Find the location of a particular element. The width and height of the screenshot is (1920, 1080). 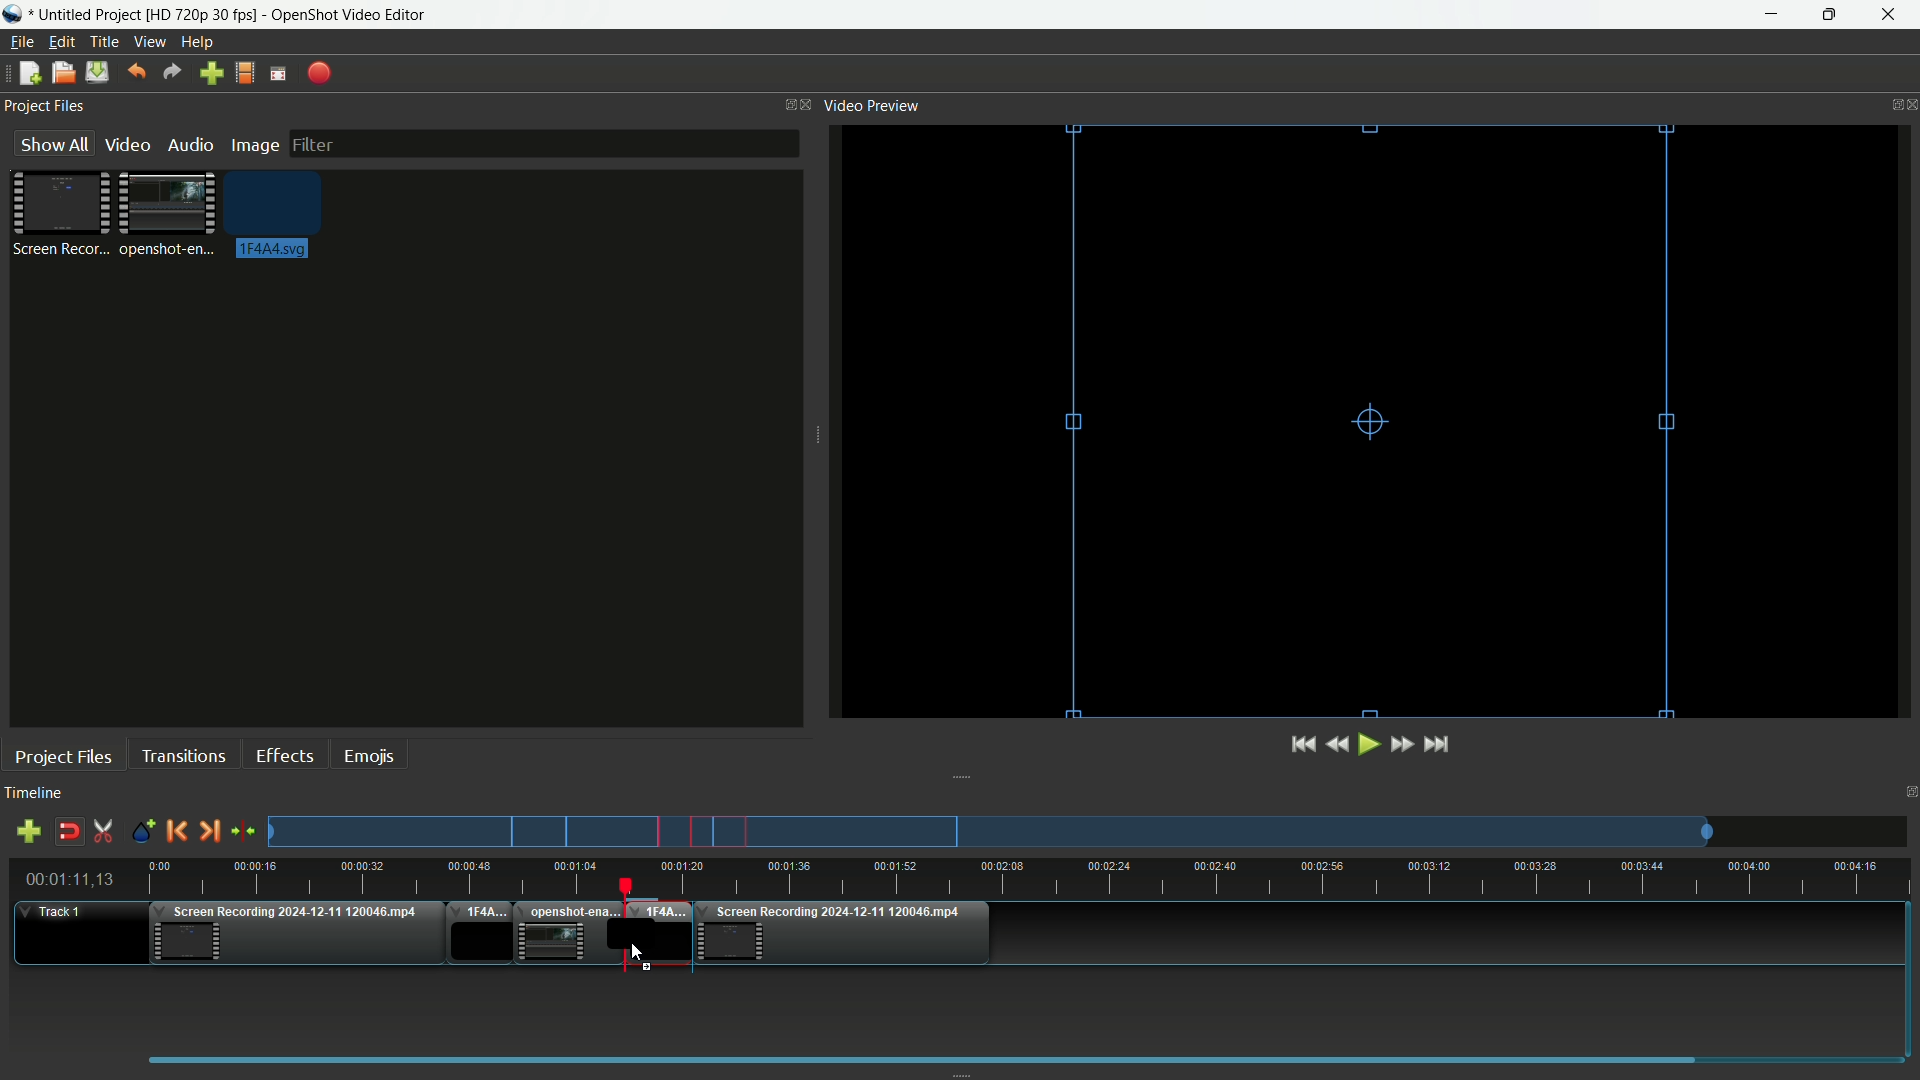

Project file 2 is located at coordinates (164, 212).